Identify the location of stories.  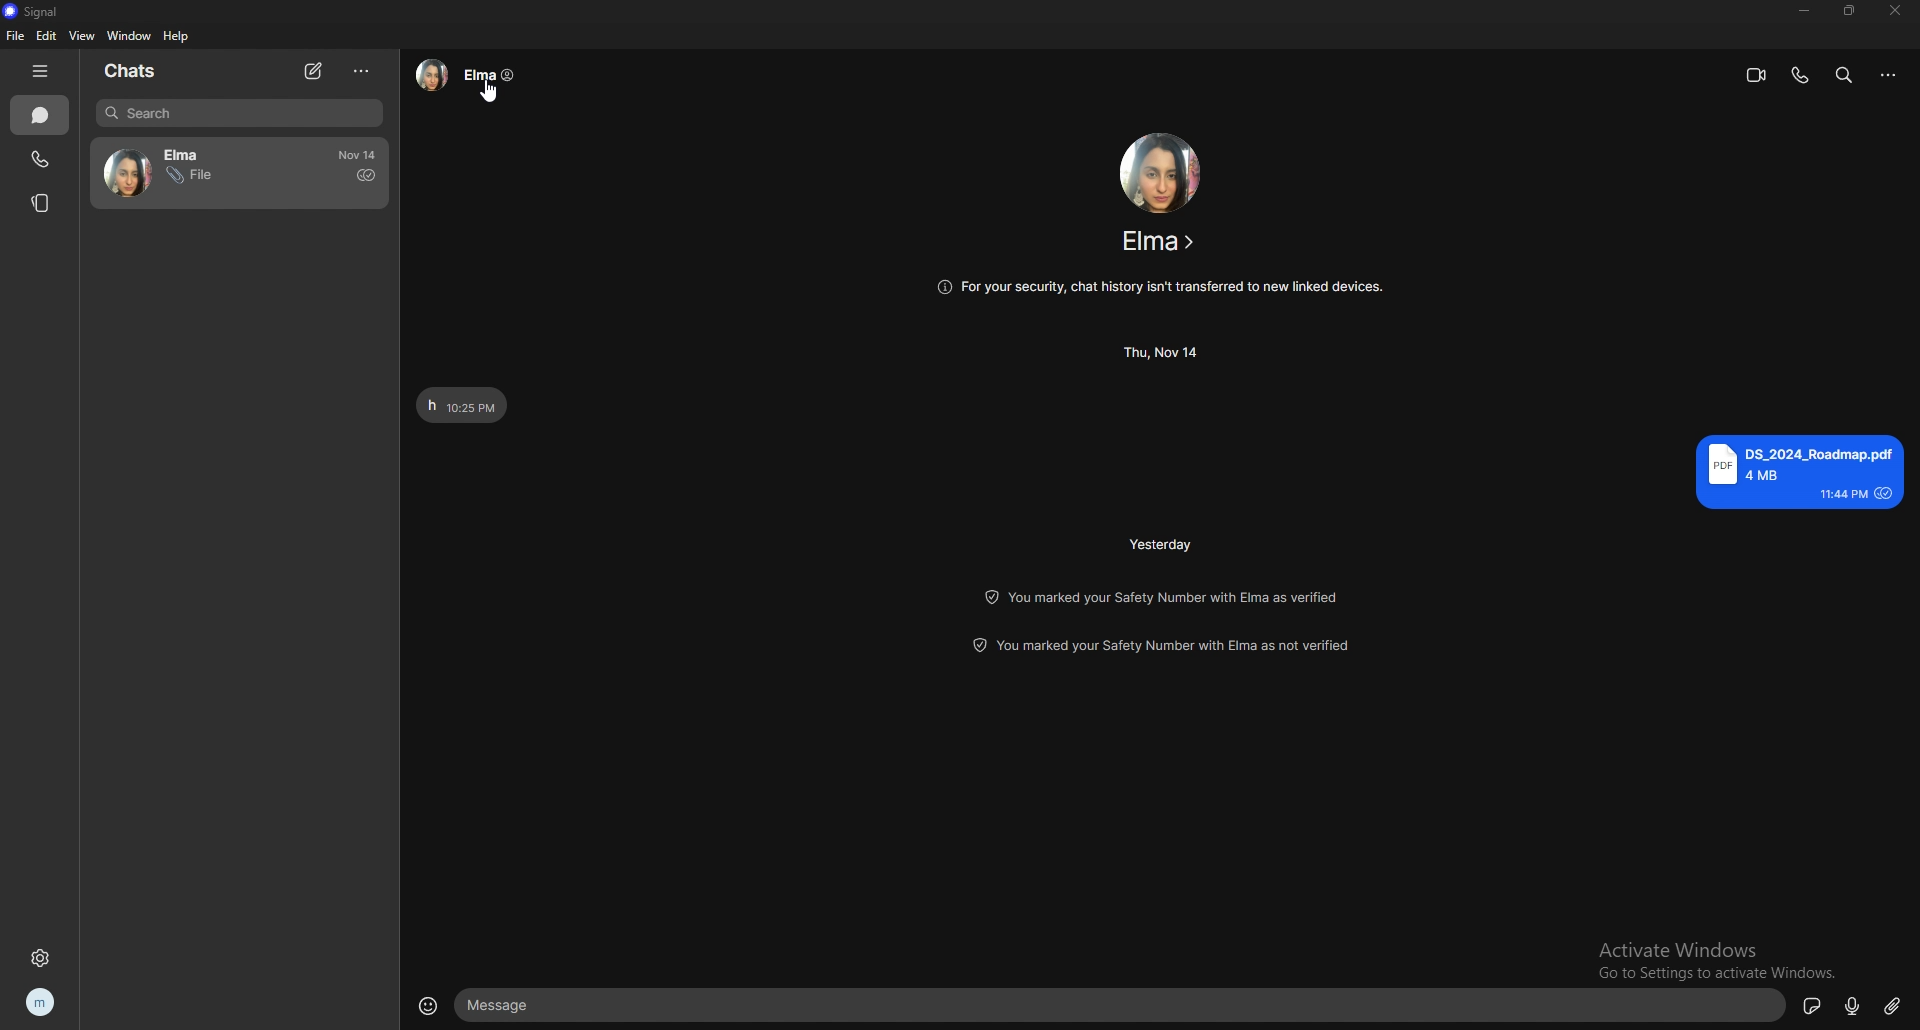
(44, 203).